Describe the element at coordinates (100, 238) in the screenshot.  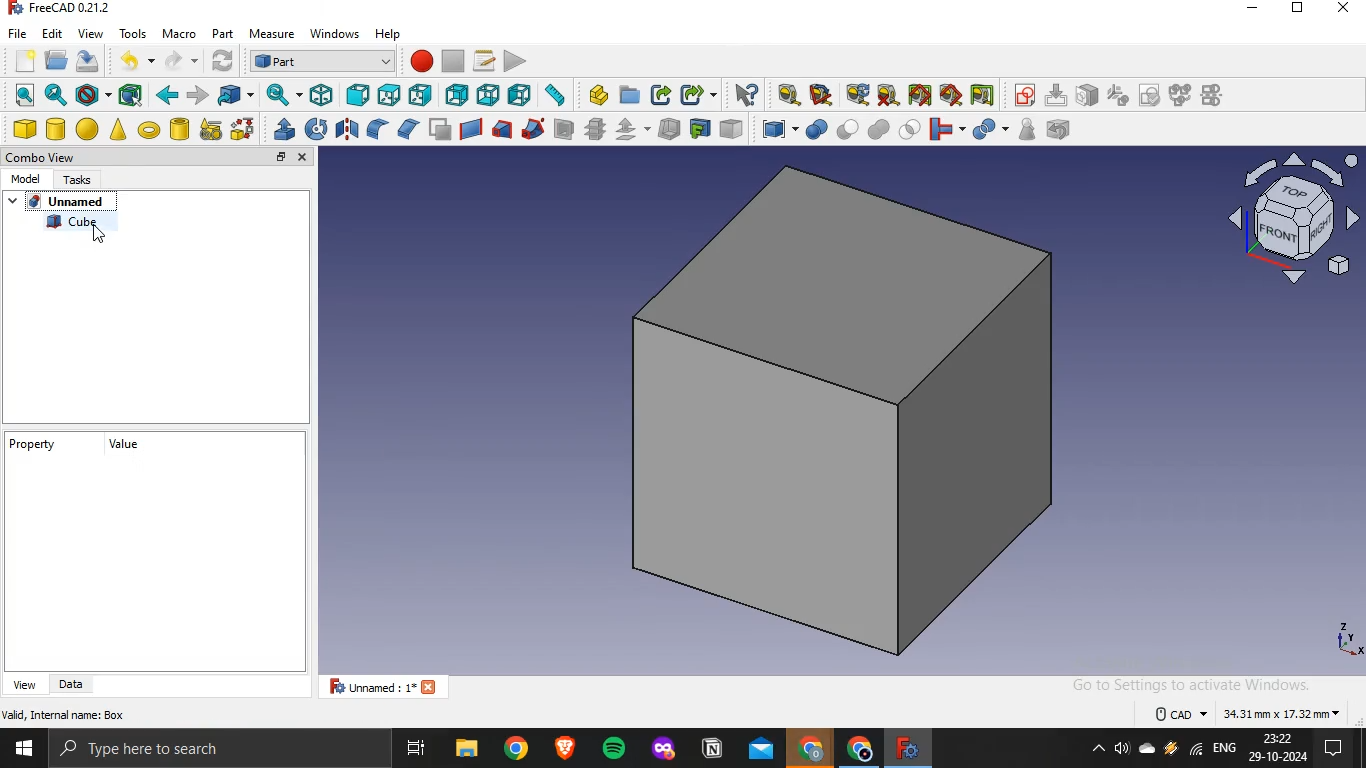
I see `cursor` at that location.